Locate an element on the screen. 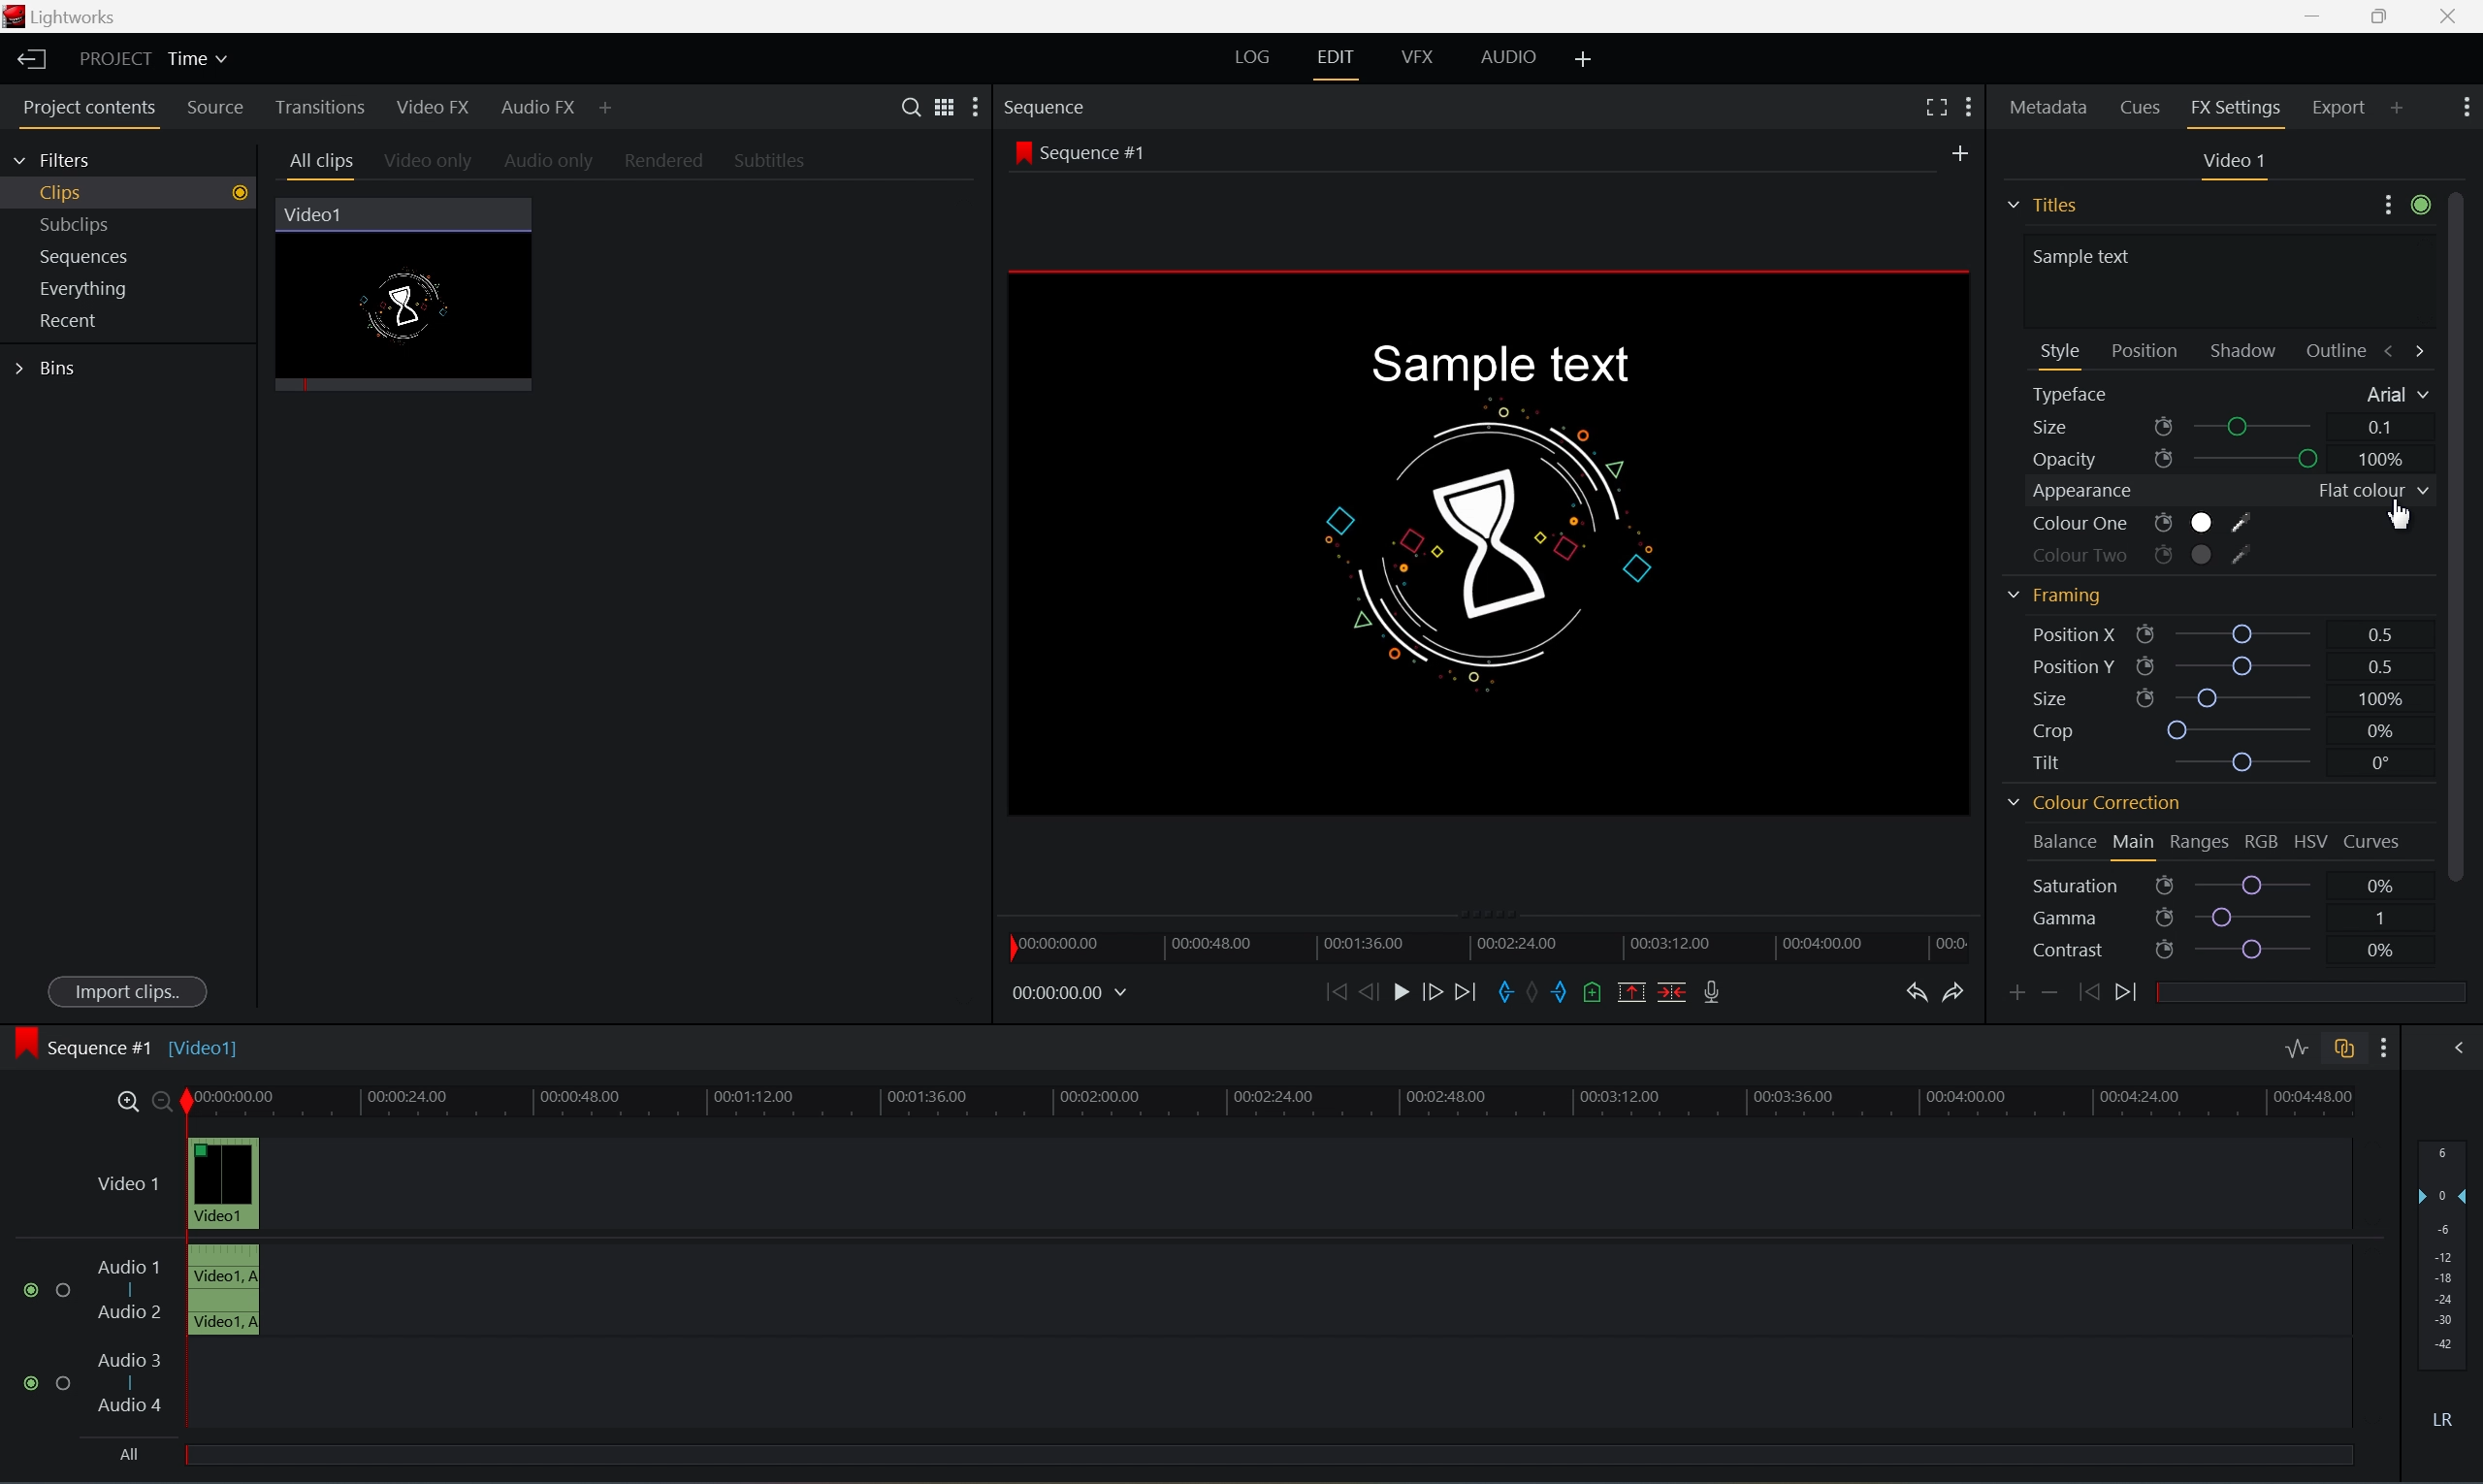  sequences is located at coordinates (85, 257).